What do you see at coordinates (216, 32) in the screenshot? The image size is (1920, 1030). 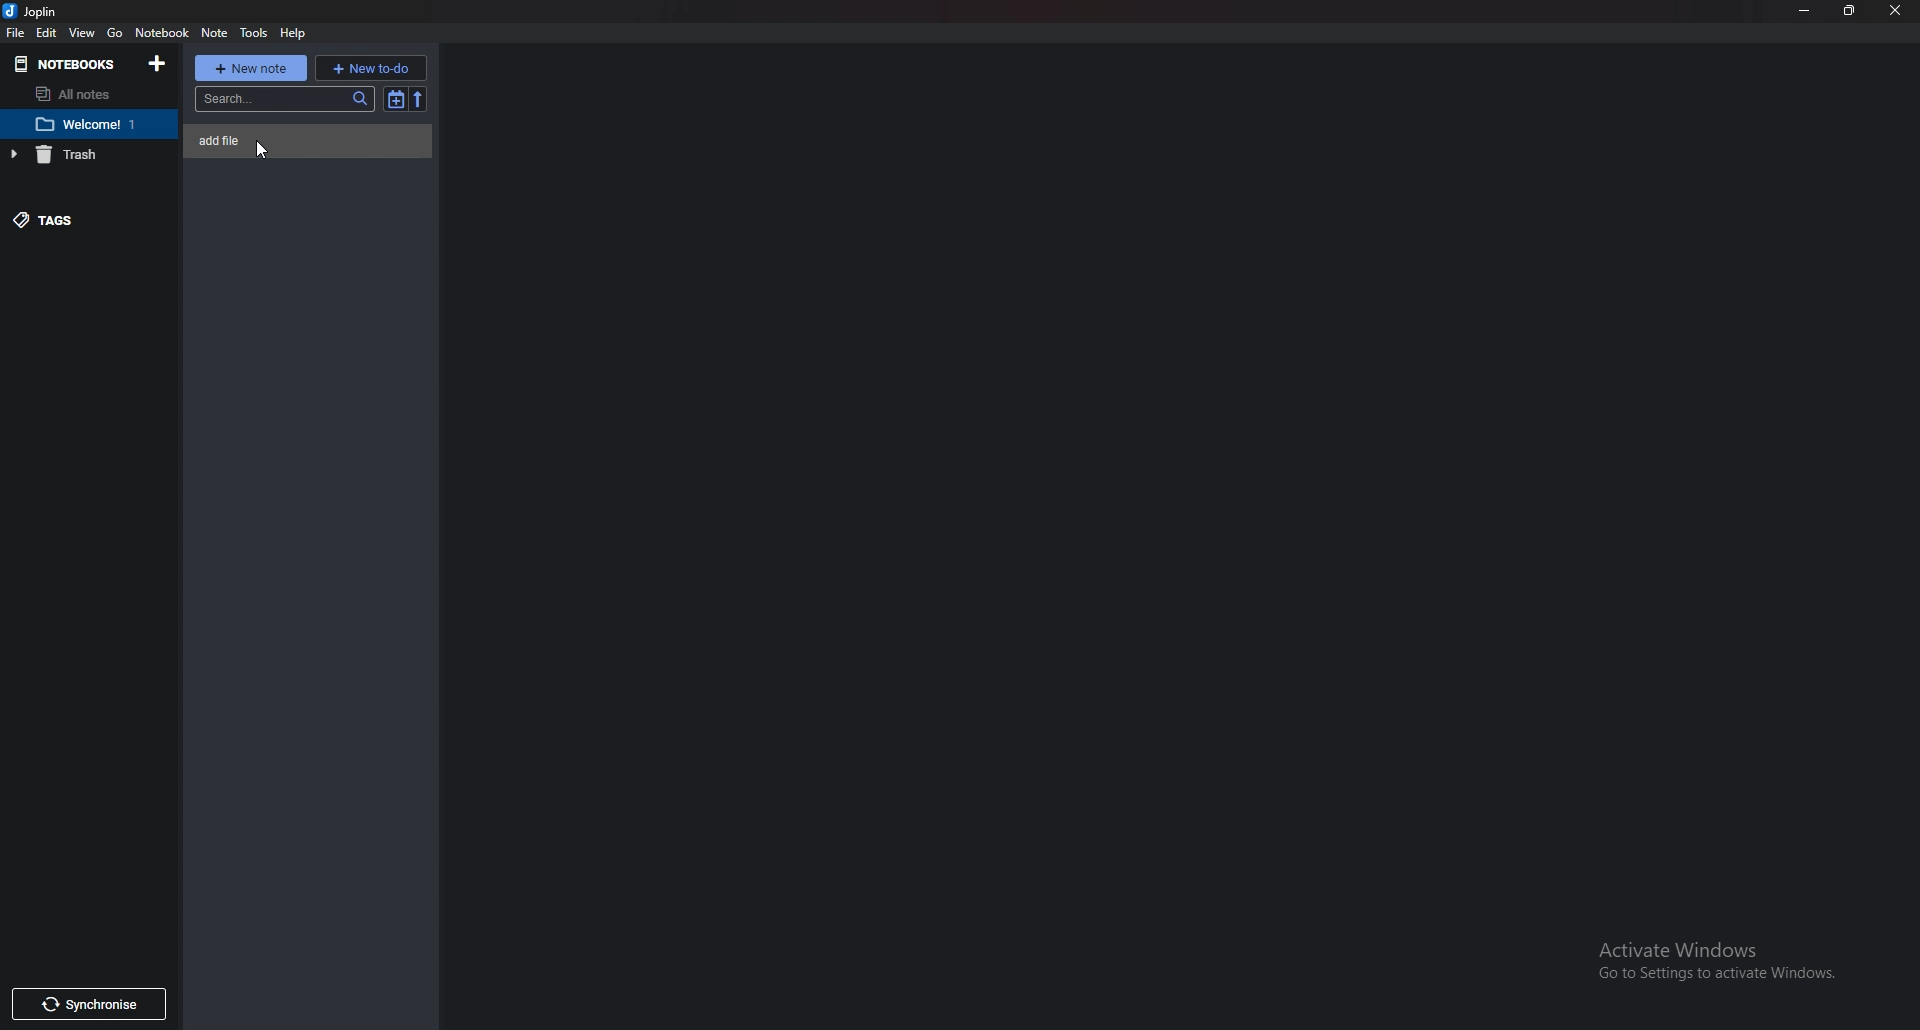 I see `note` at bounding box center [216, 32].